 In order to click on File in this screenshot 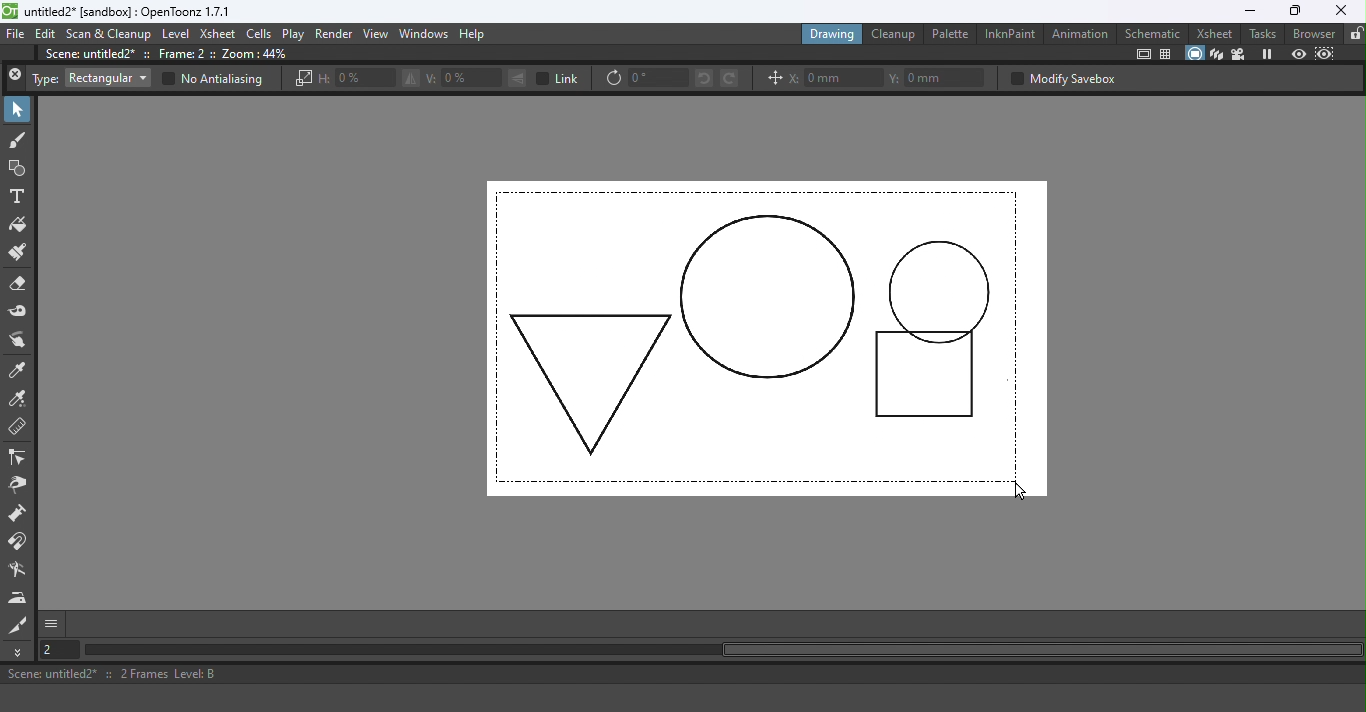, I will do `click(16, 35)`.